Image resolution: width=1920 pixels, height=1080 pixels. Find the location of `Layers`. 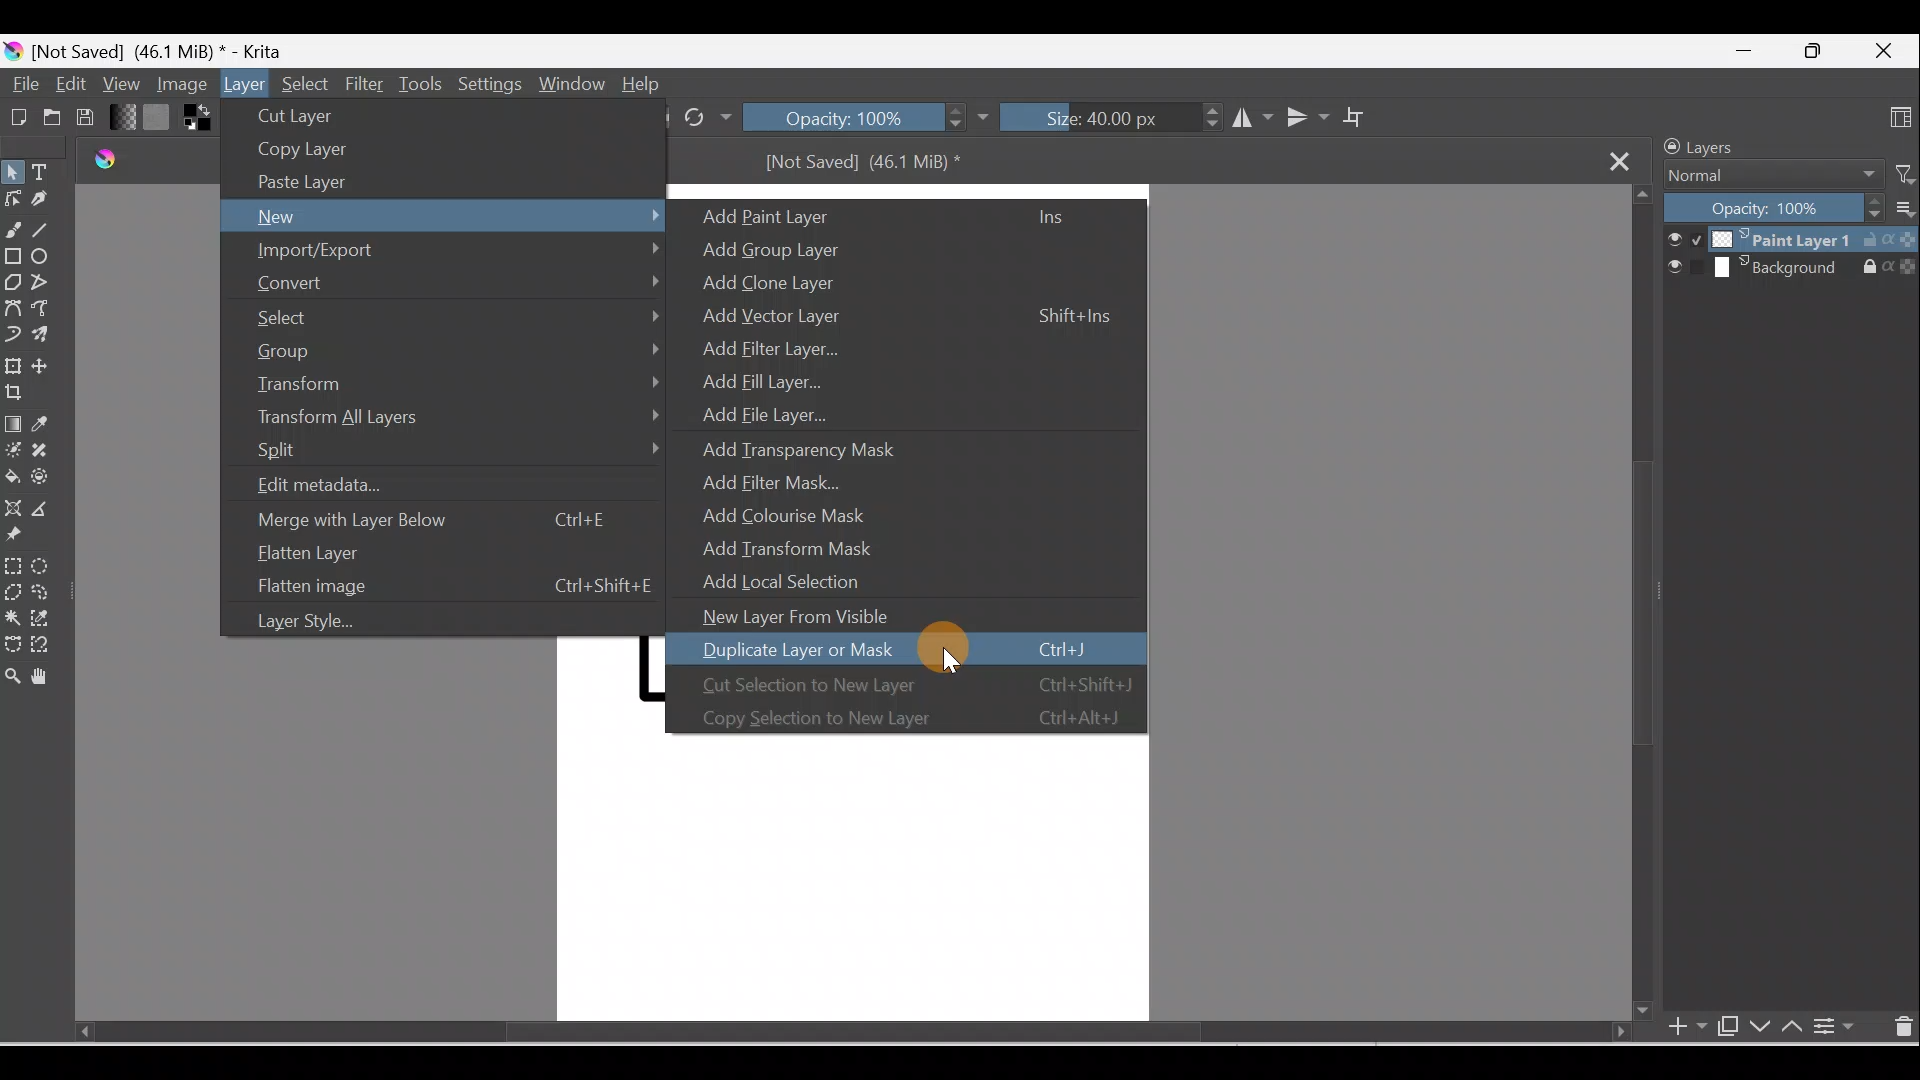

Layers is located at coordinates (1733, 145).